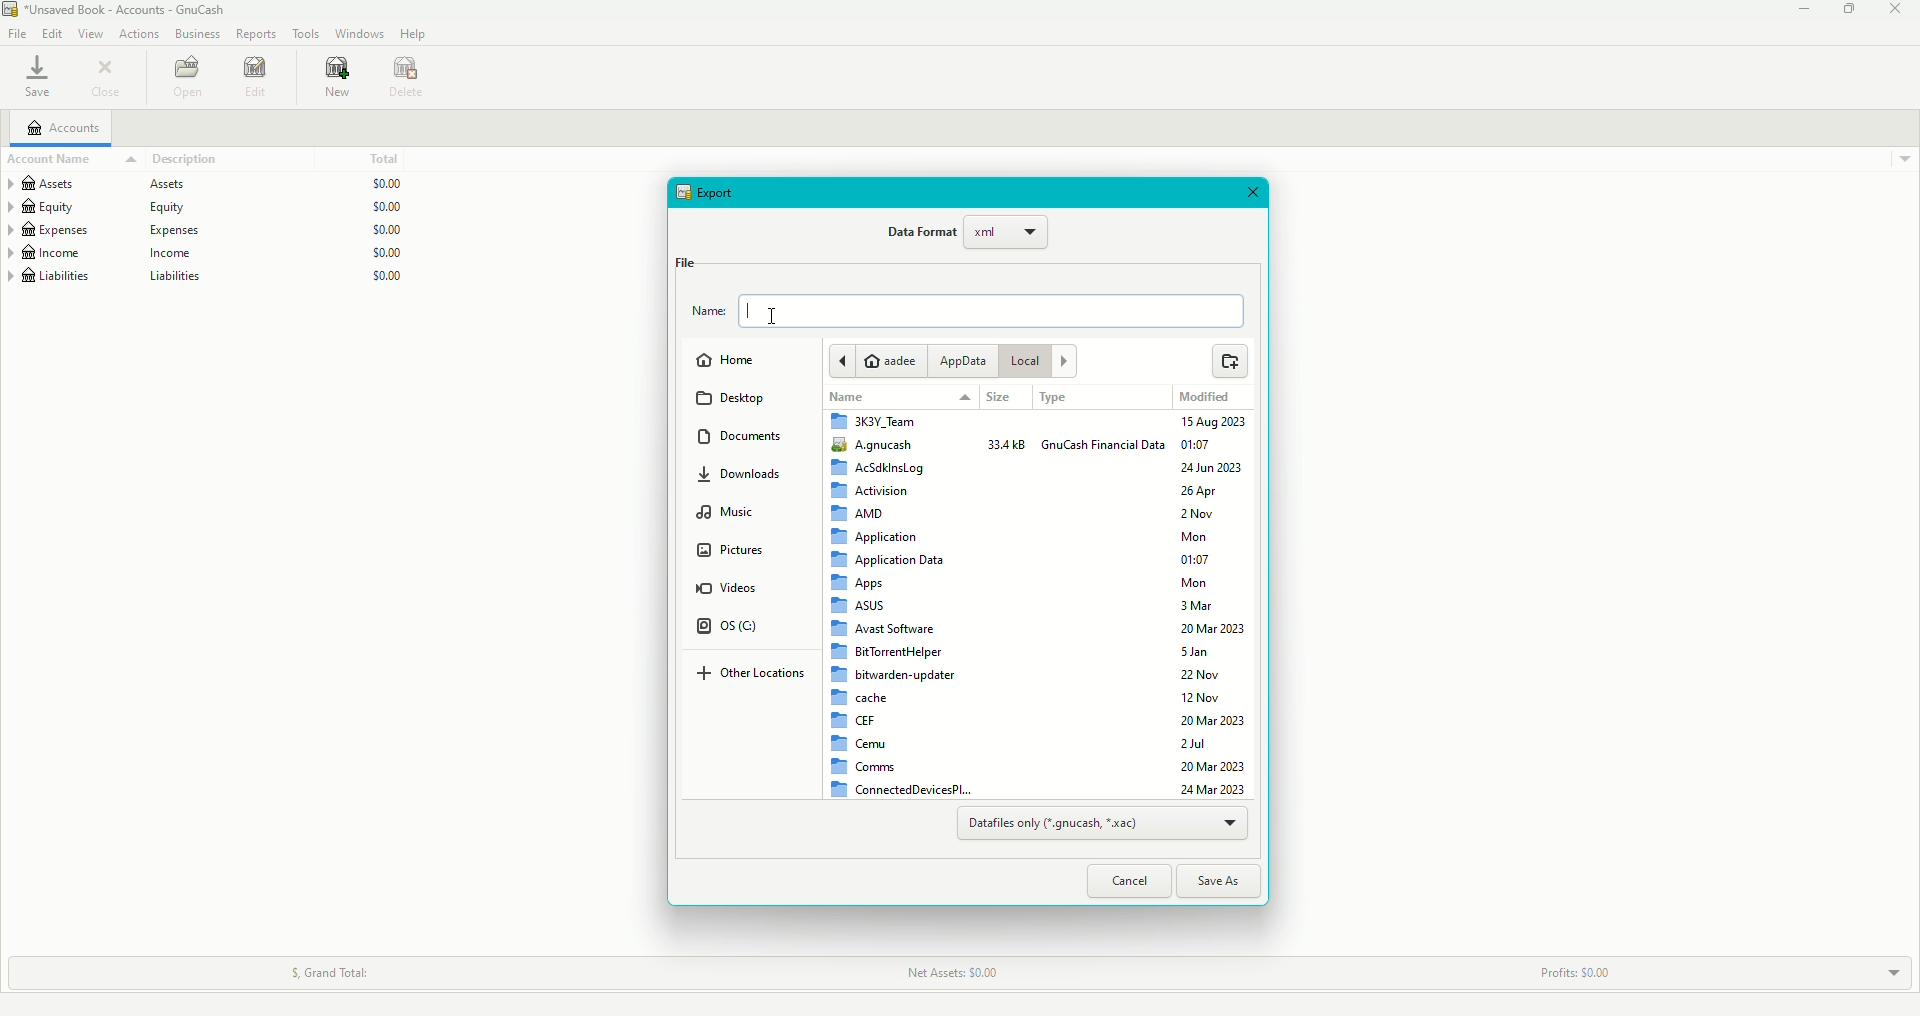 Image resolution: width=1920 pixels, height=1016 pixels. I want to click on GnuCash, so click(1103, 446).